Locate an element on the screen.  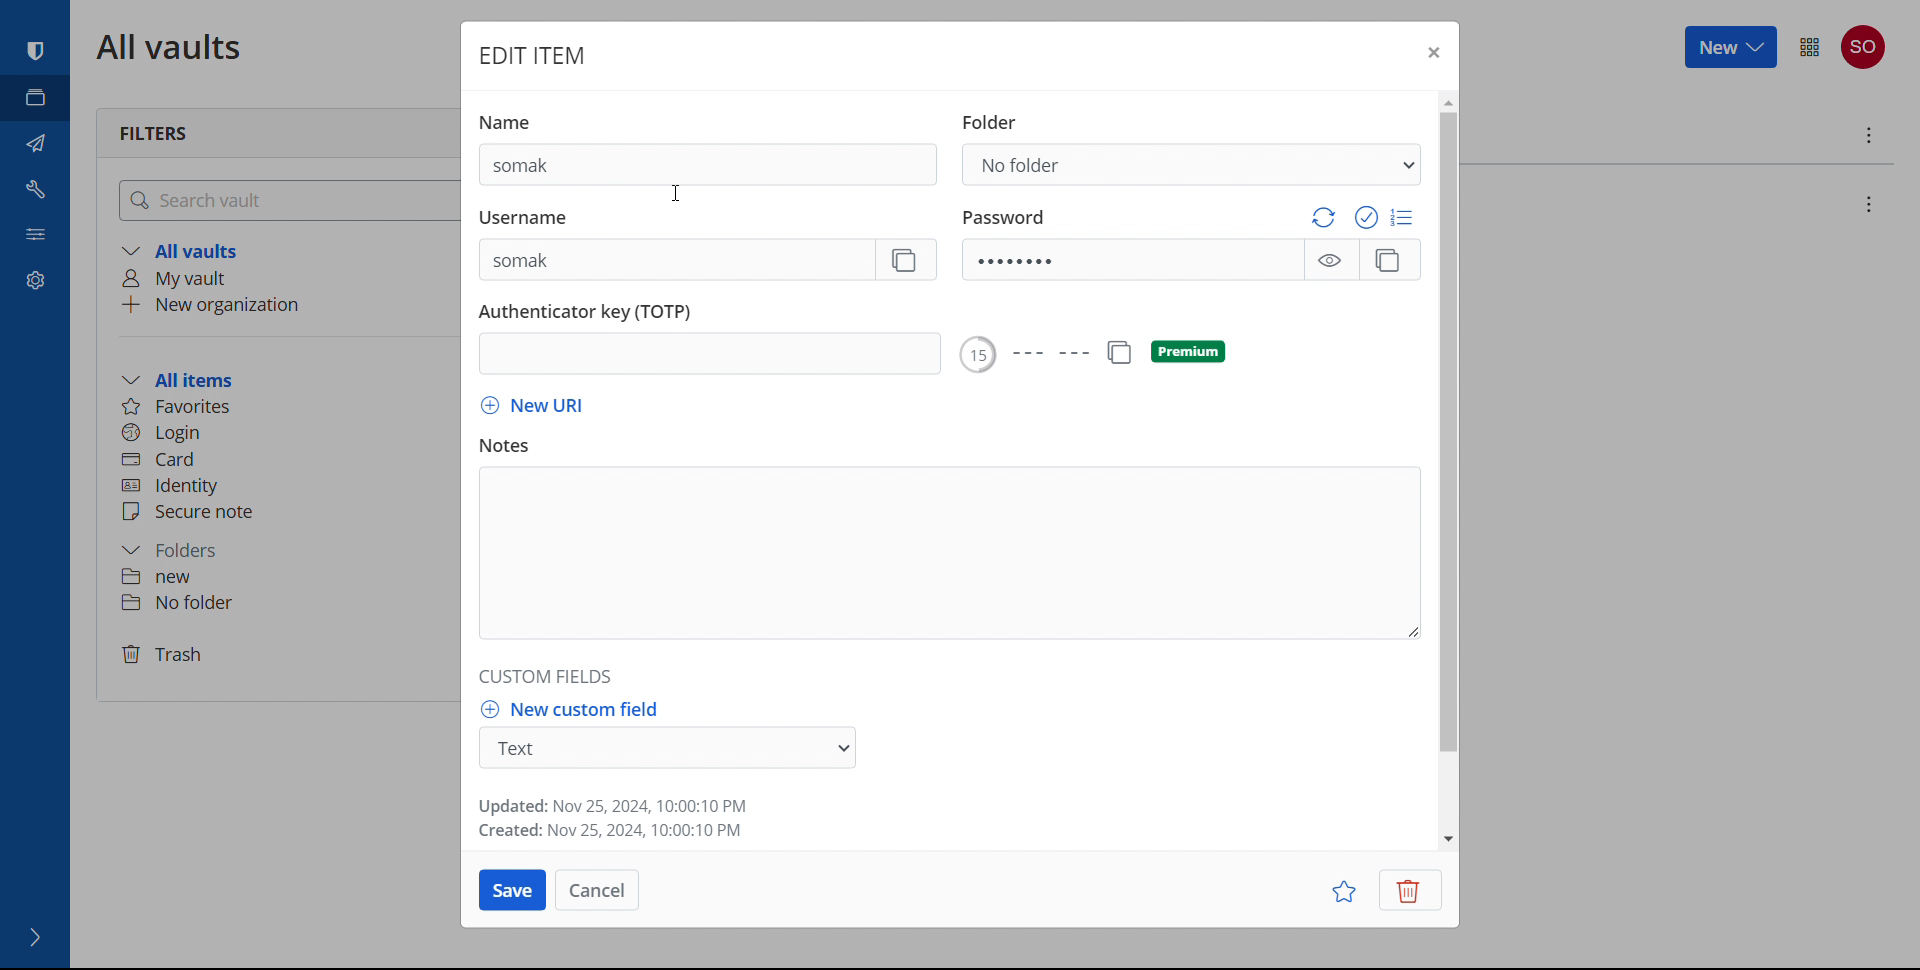
tools is located at coordinates (35, 188).